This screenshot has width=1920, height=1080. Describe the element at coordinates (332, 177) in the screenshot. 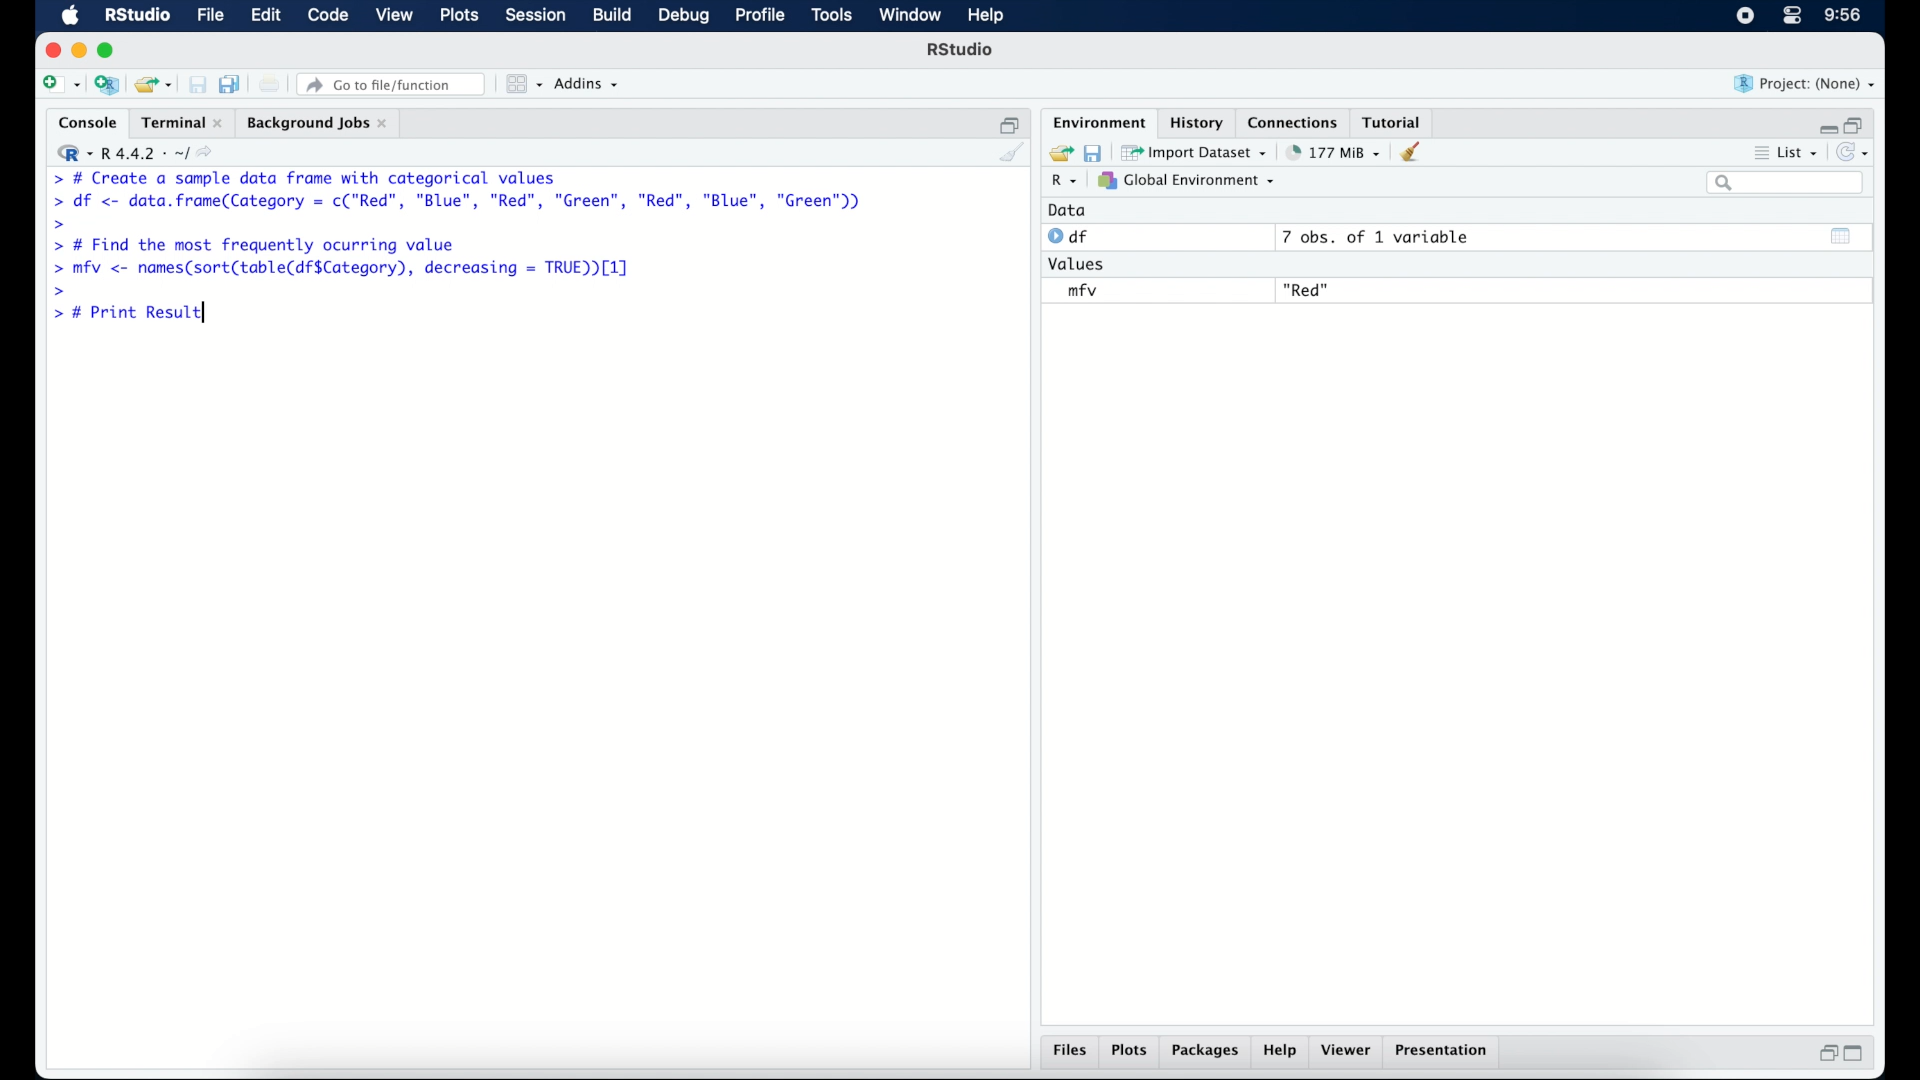

I see `> # Create a sample data frame with categorical values|` at that location.